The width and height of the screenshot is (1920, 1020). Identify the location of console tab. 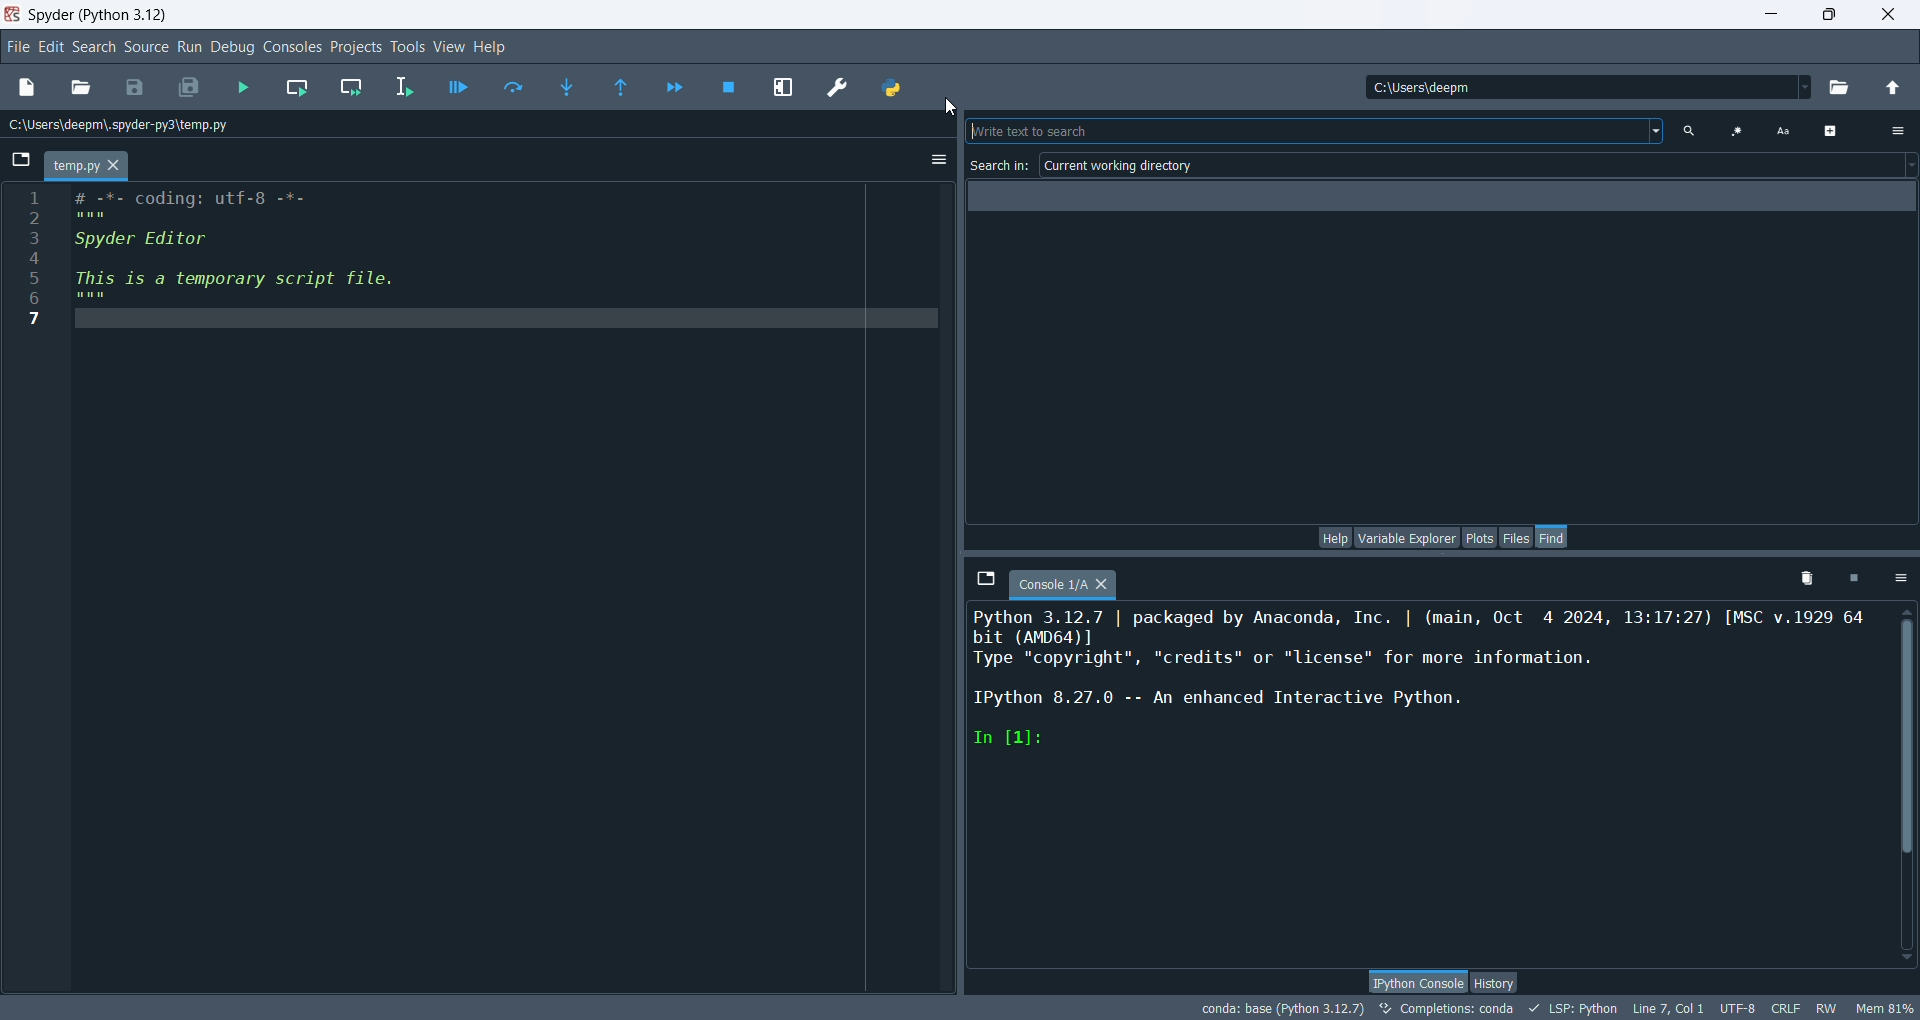
(1064, 585).